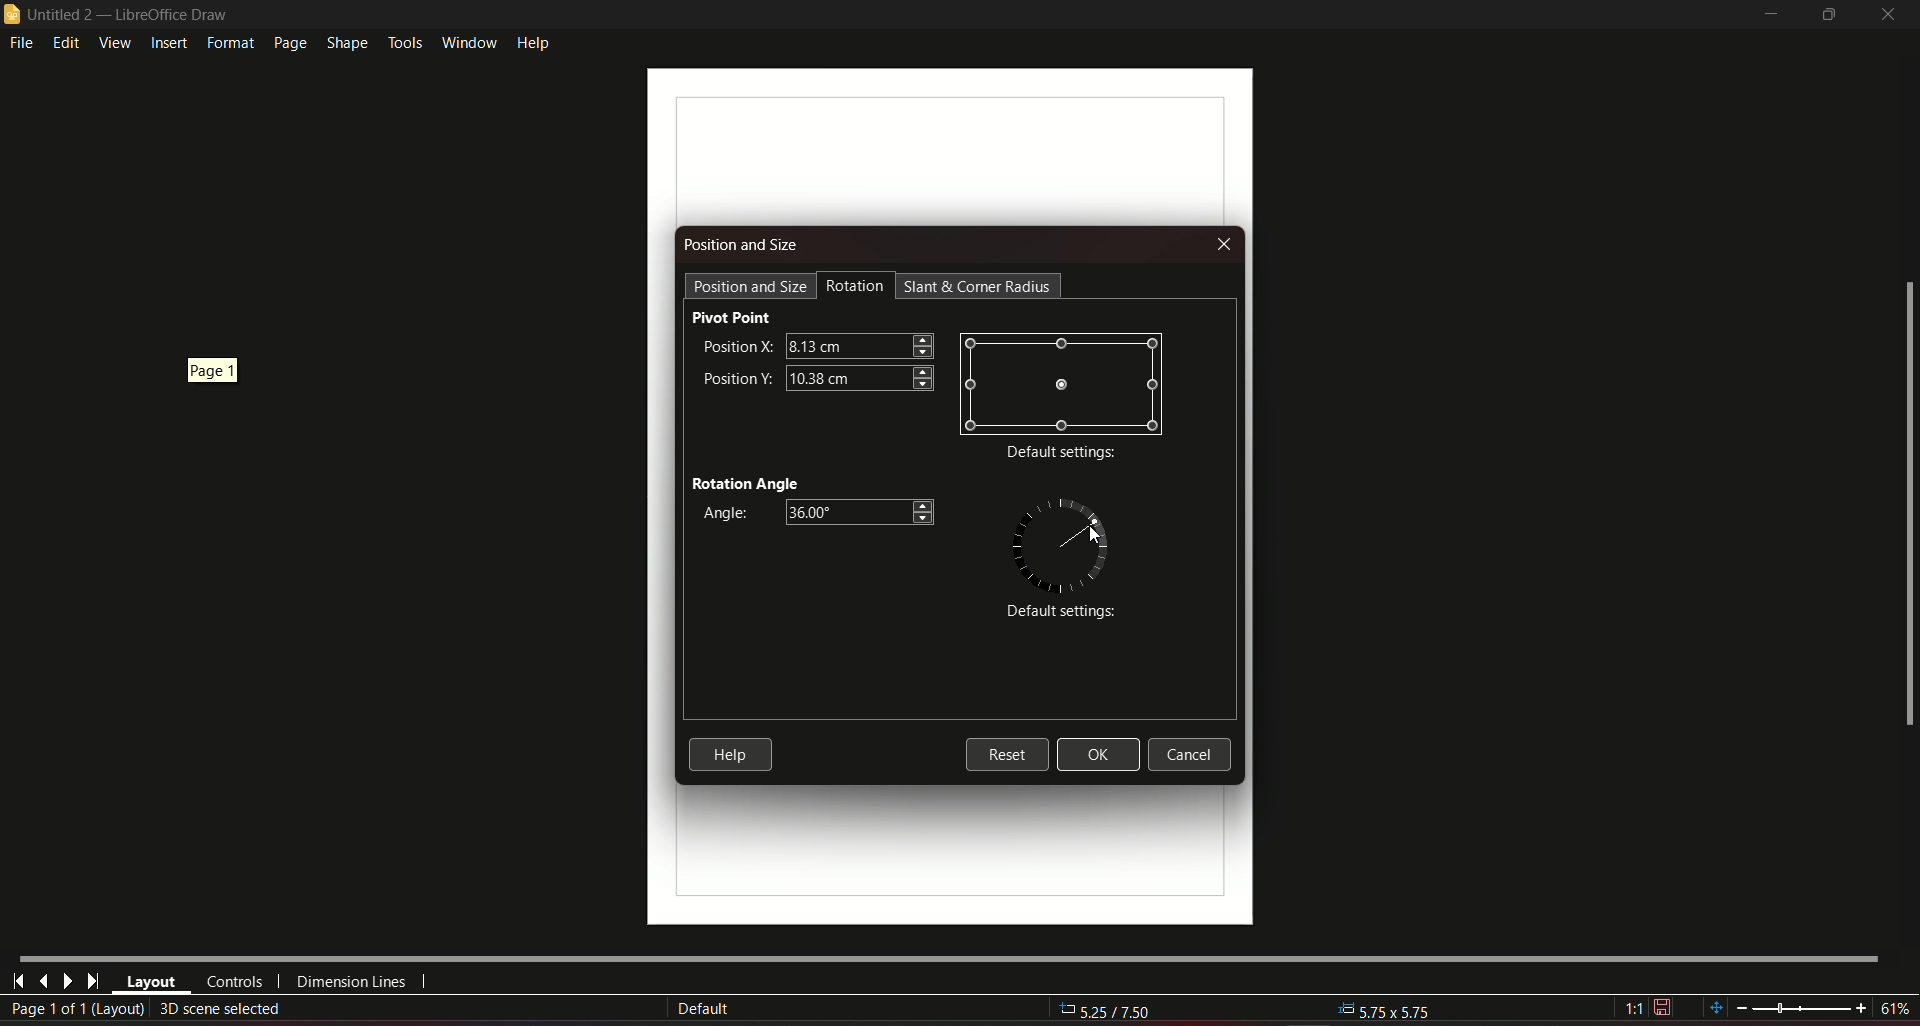 The width and height of the screenshot is (1920, 1026). Describe the element at coordinates (863, 512) in the screenshot. I see `textbox` at that location.